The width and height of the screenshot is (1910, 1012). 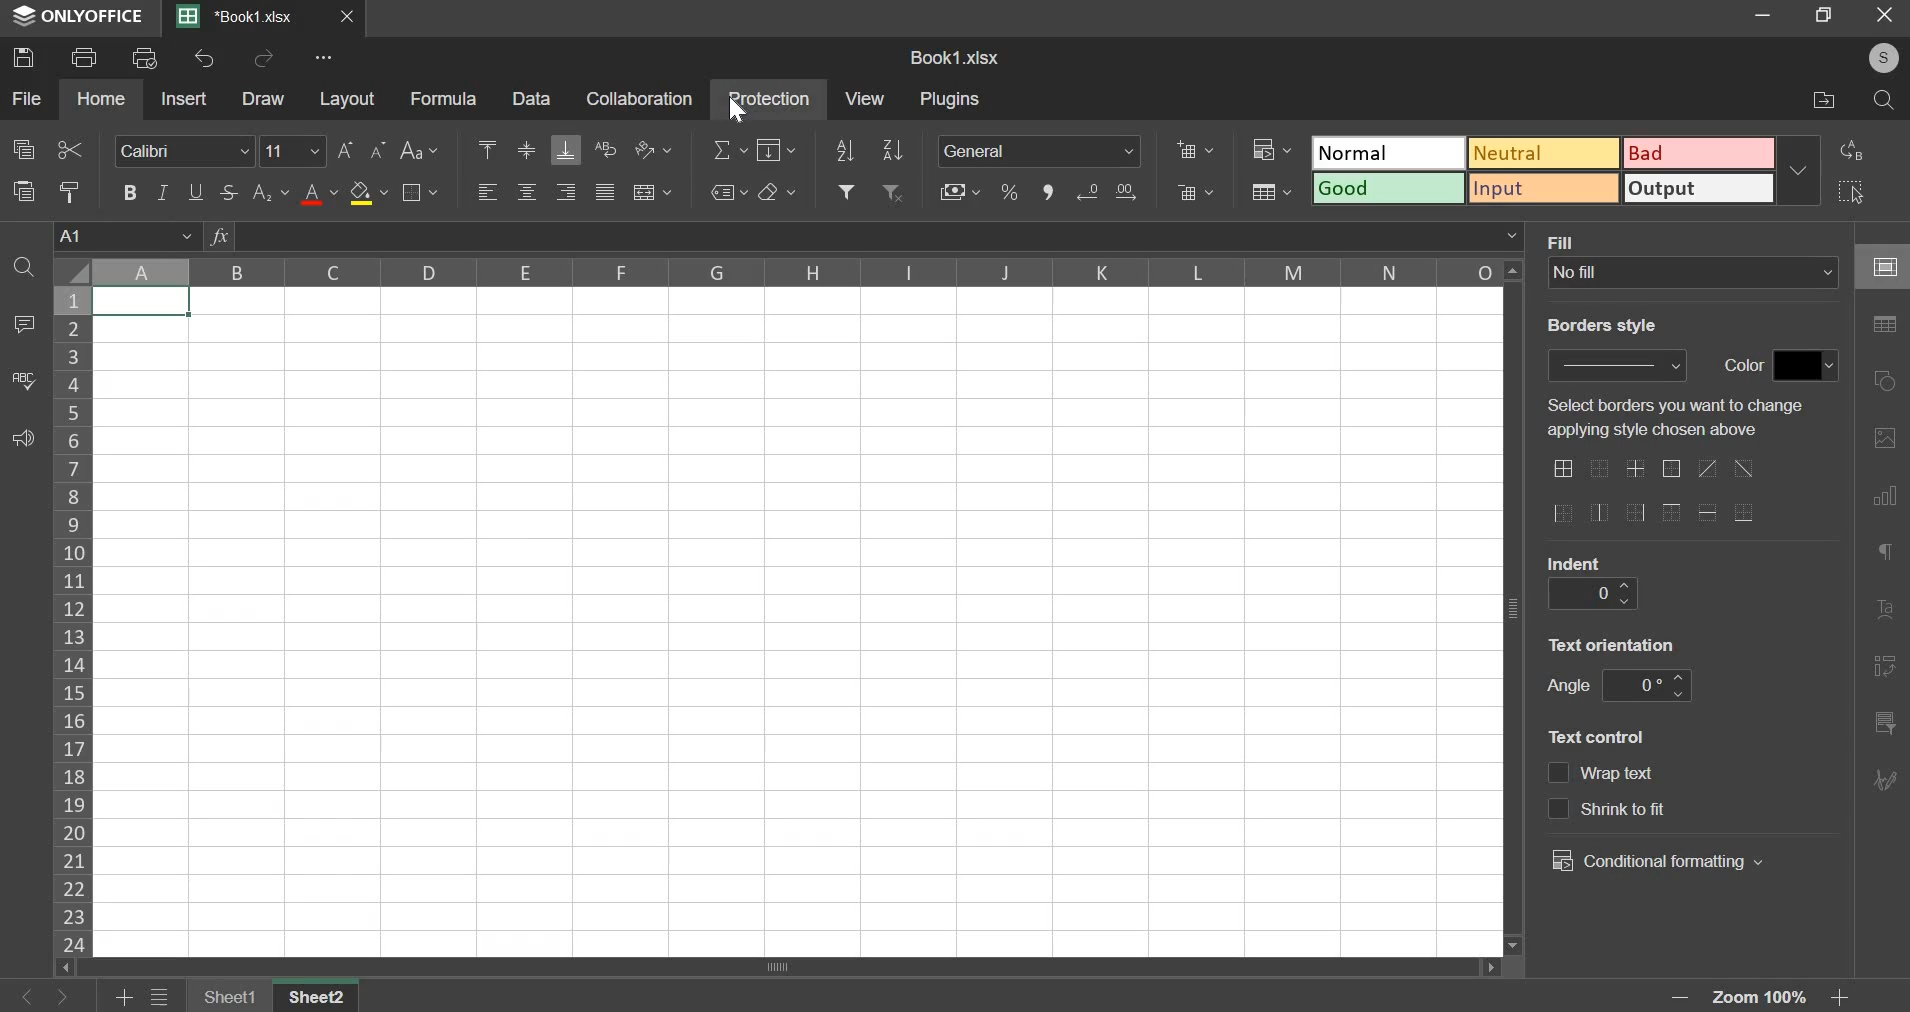 I want to click on cut, so click(x=69, y=147).